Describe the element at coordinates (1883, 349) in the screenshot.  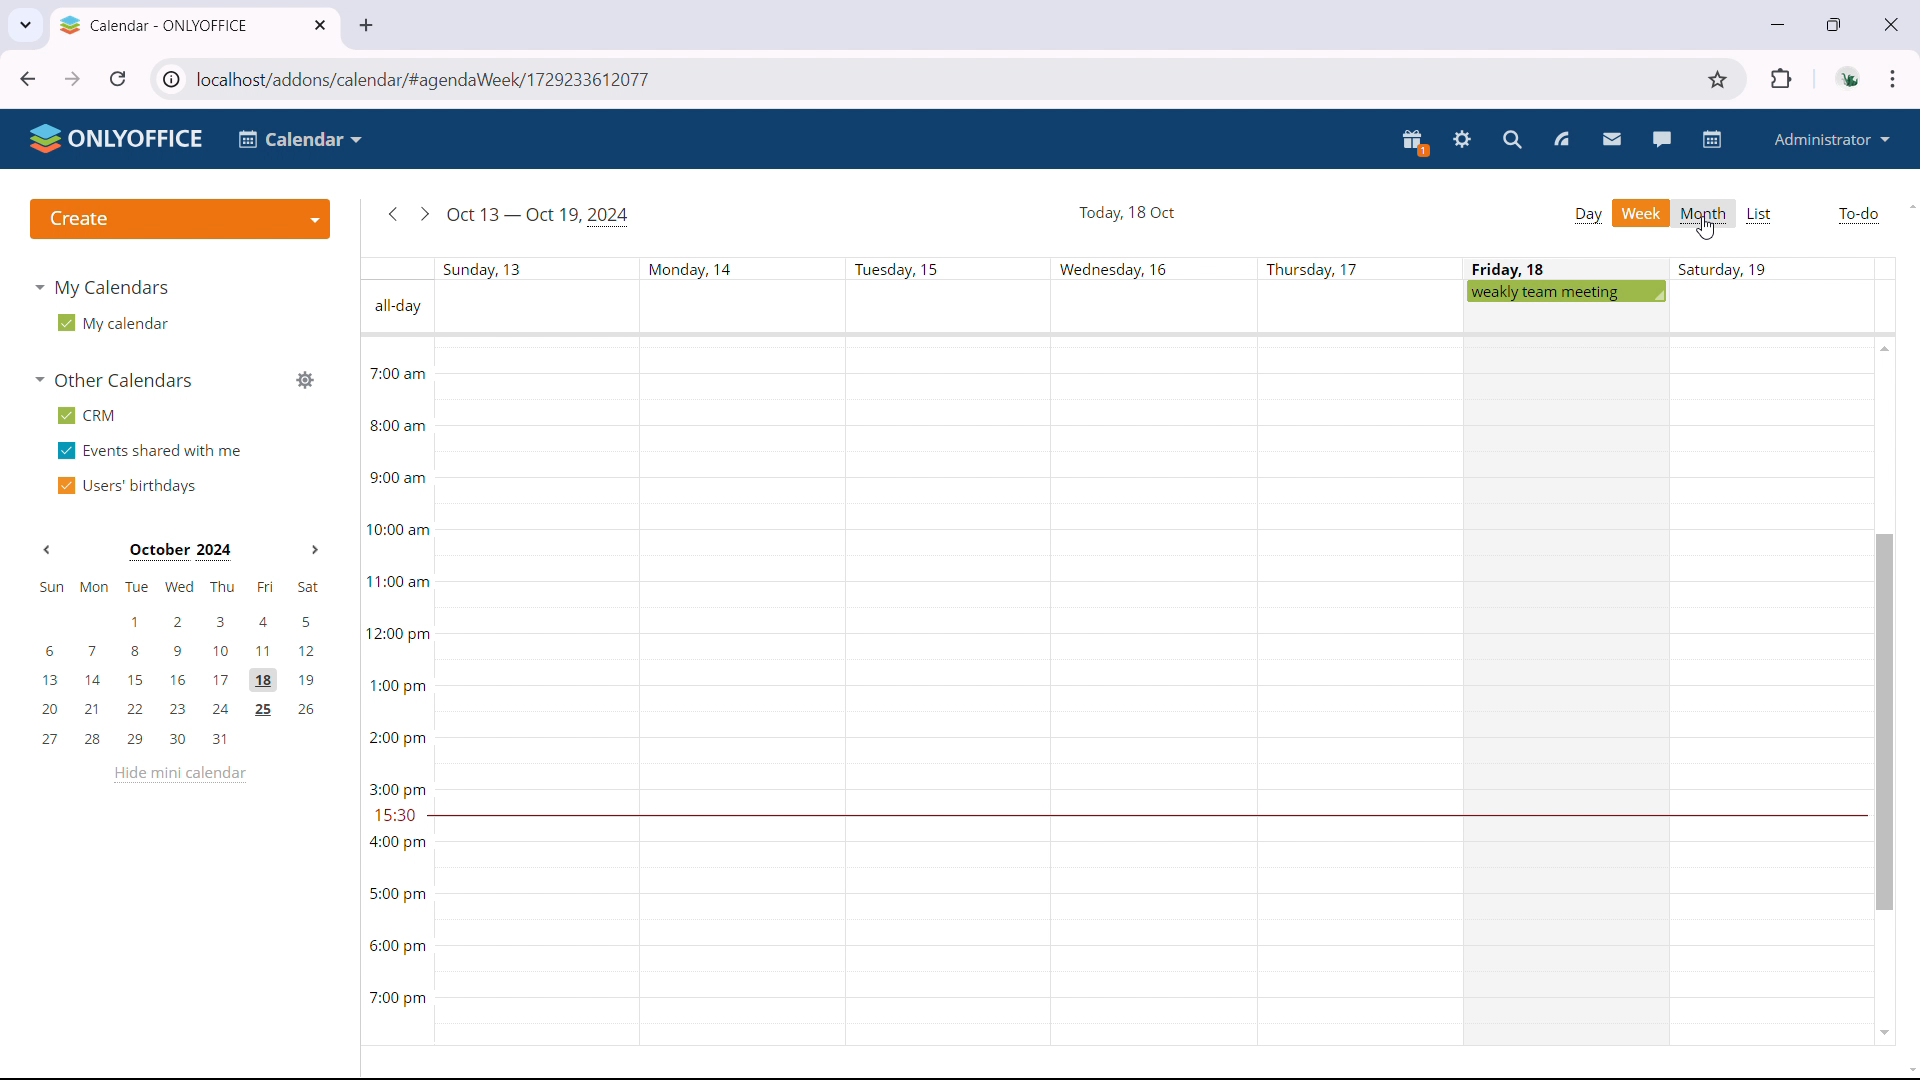
I see `scroll up in calendar` at that location.